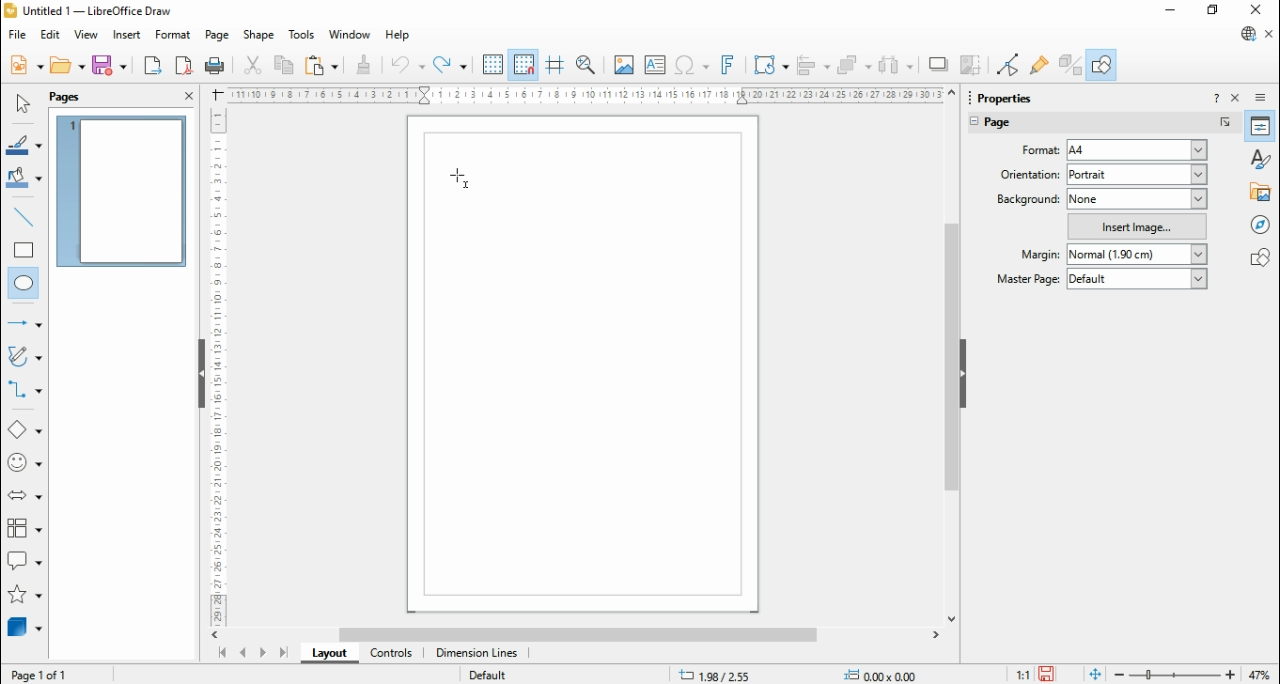  Describe the element at coordinates (26, 217) in the screenshot. I see `insert line` at that location.